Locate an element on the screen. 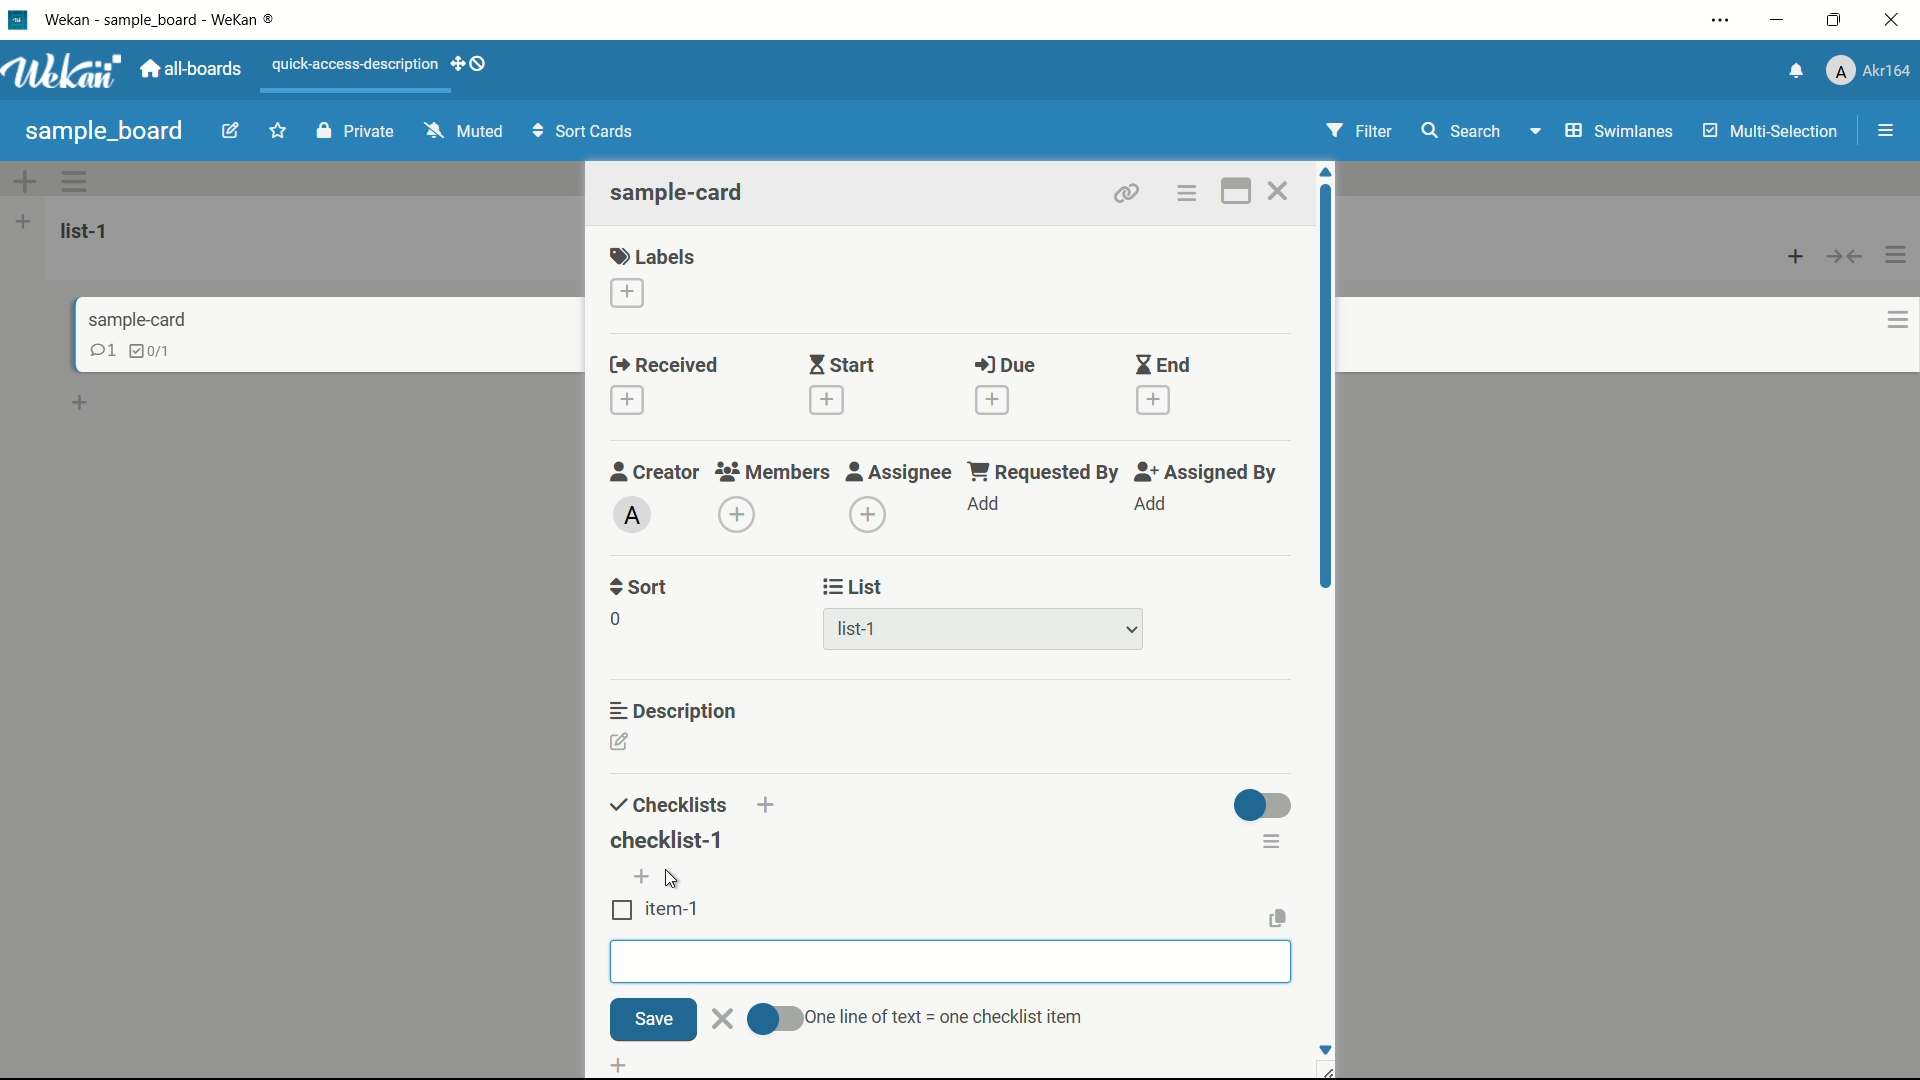 Image resolution: width=1920 pixels, height=1080 pixels. members is located at coordinates (776, 474).